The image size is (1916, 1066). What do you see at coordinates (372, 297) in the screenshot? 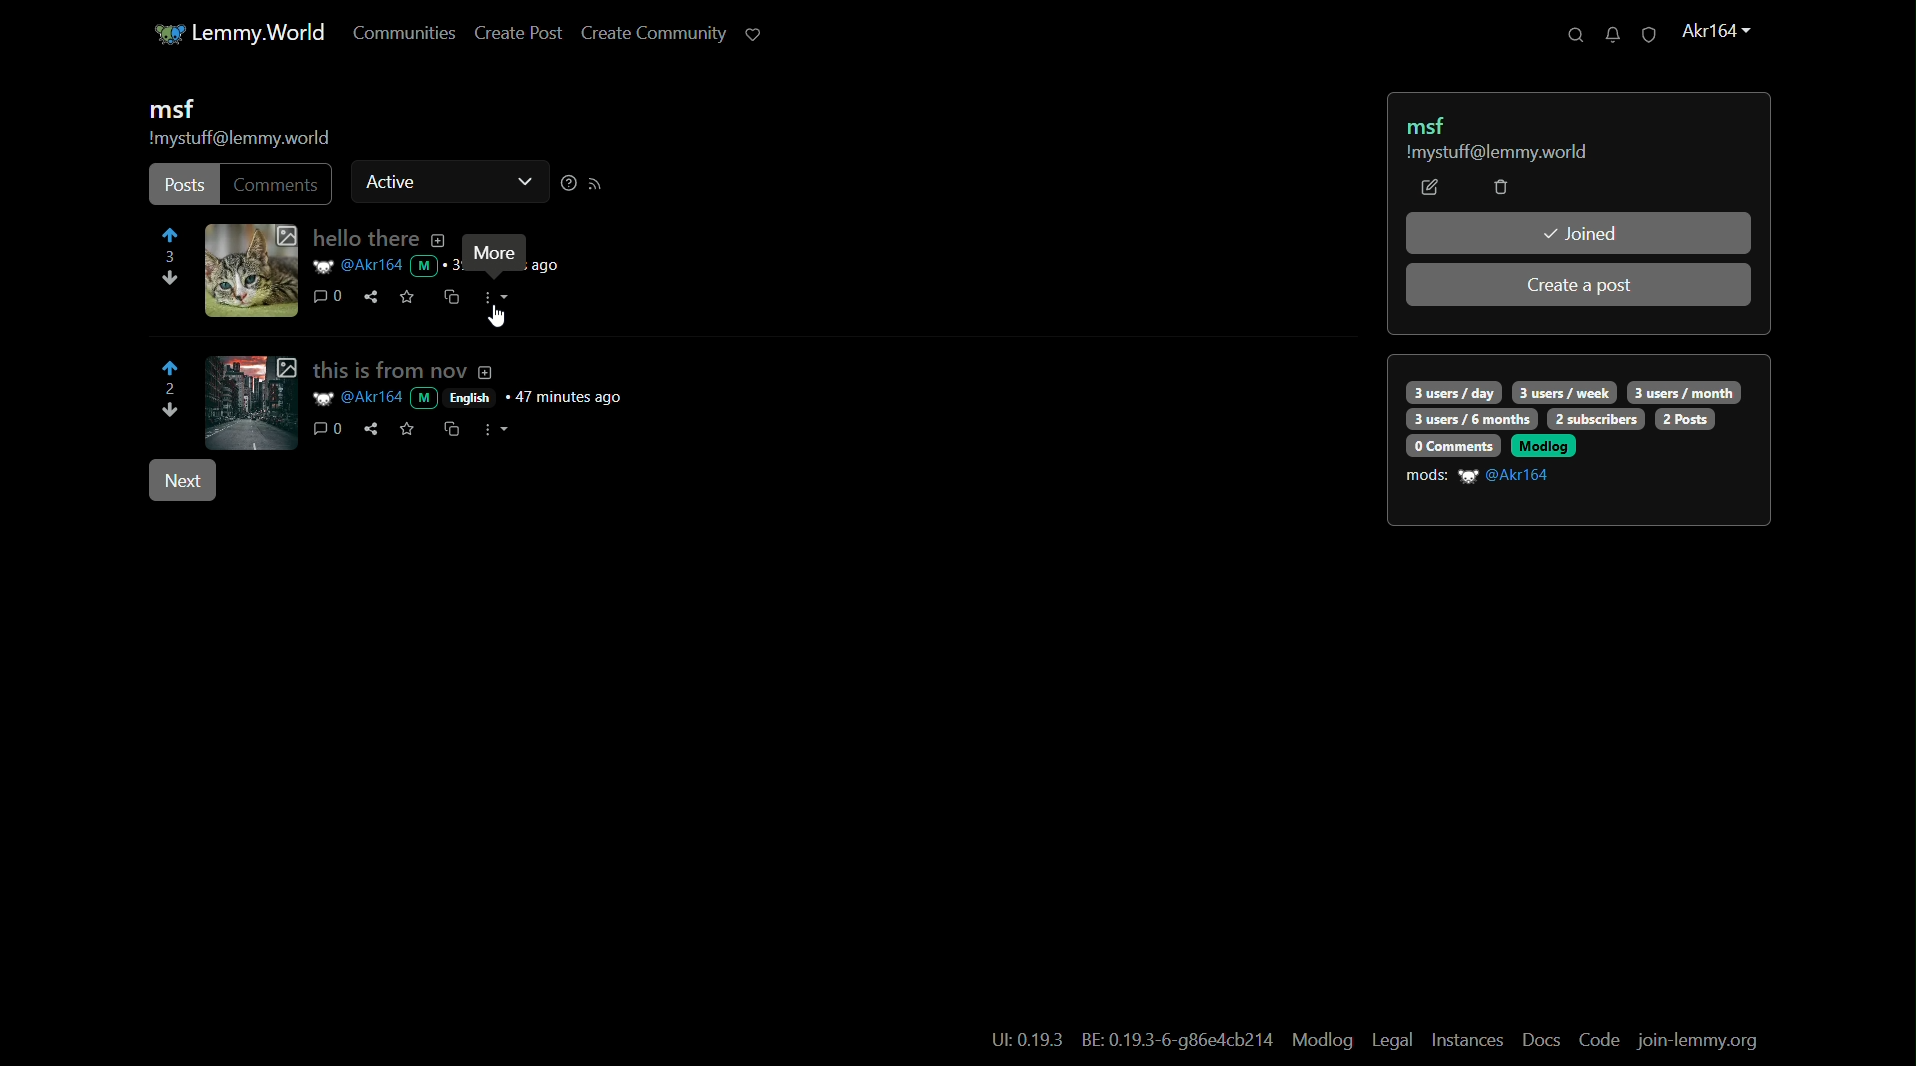
I see `share` at bounding box center [372, 297].